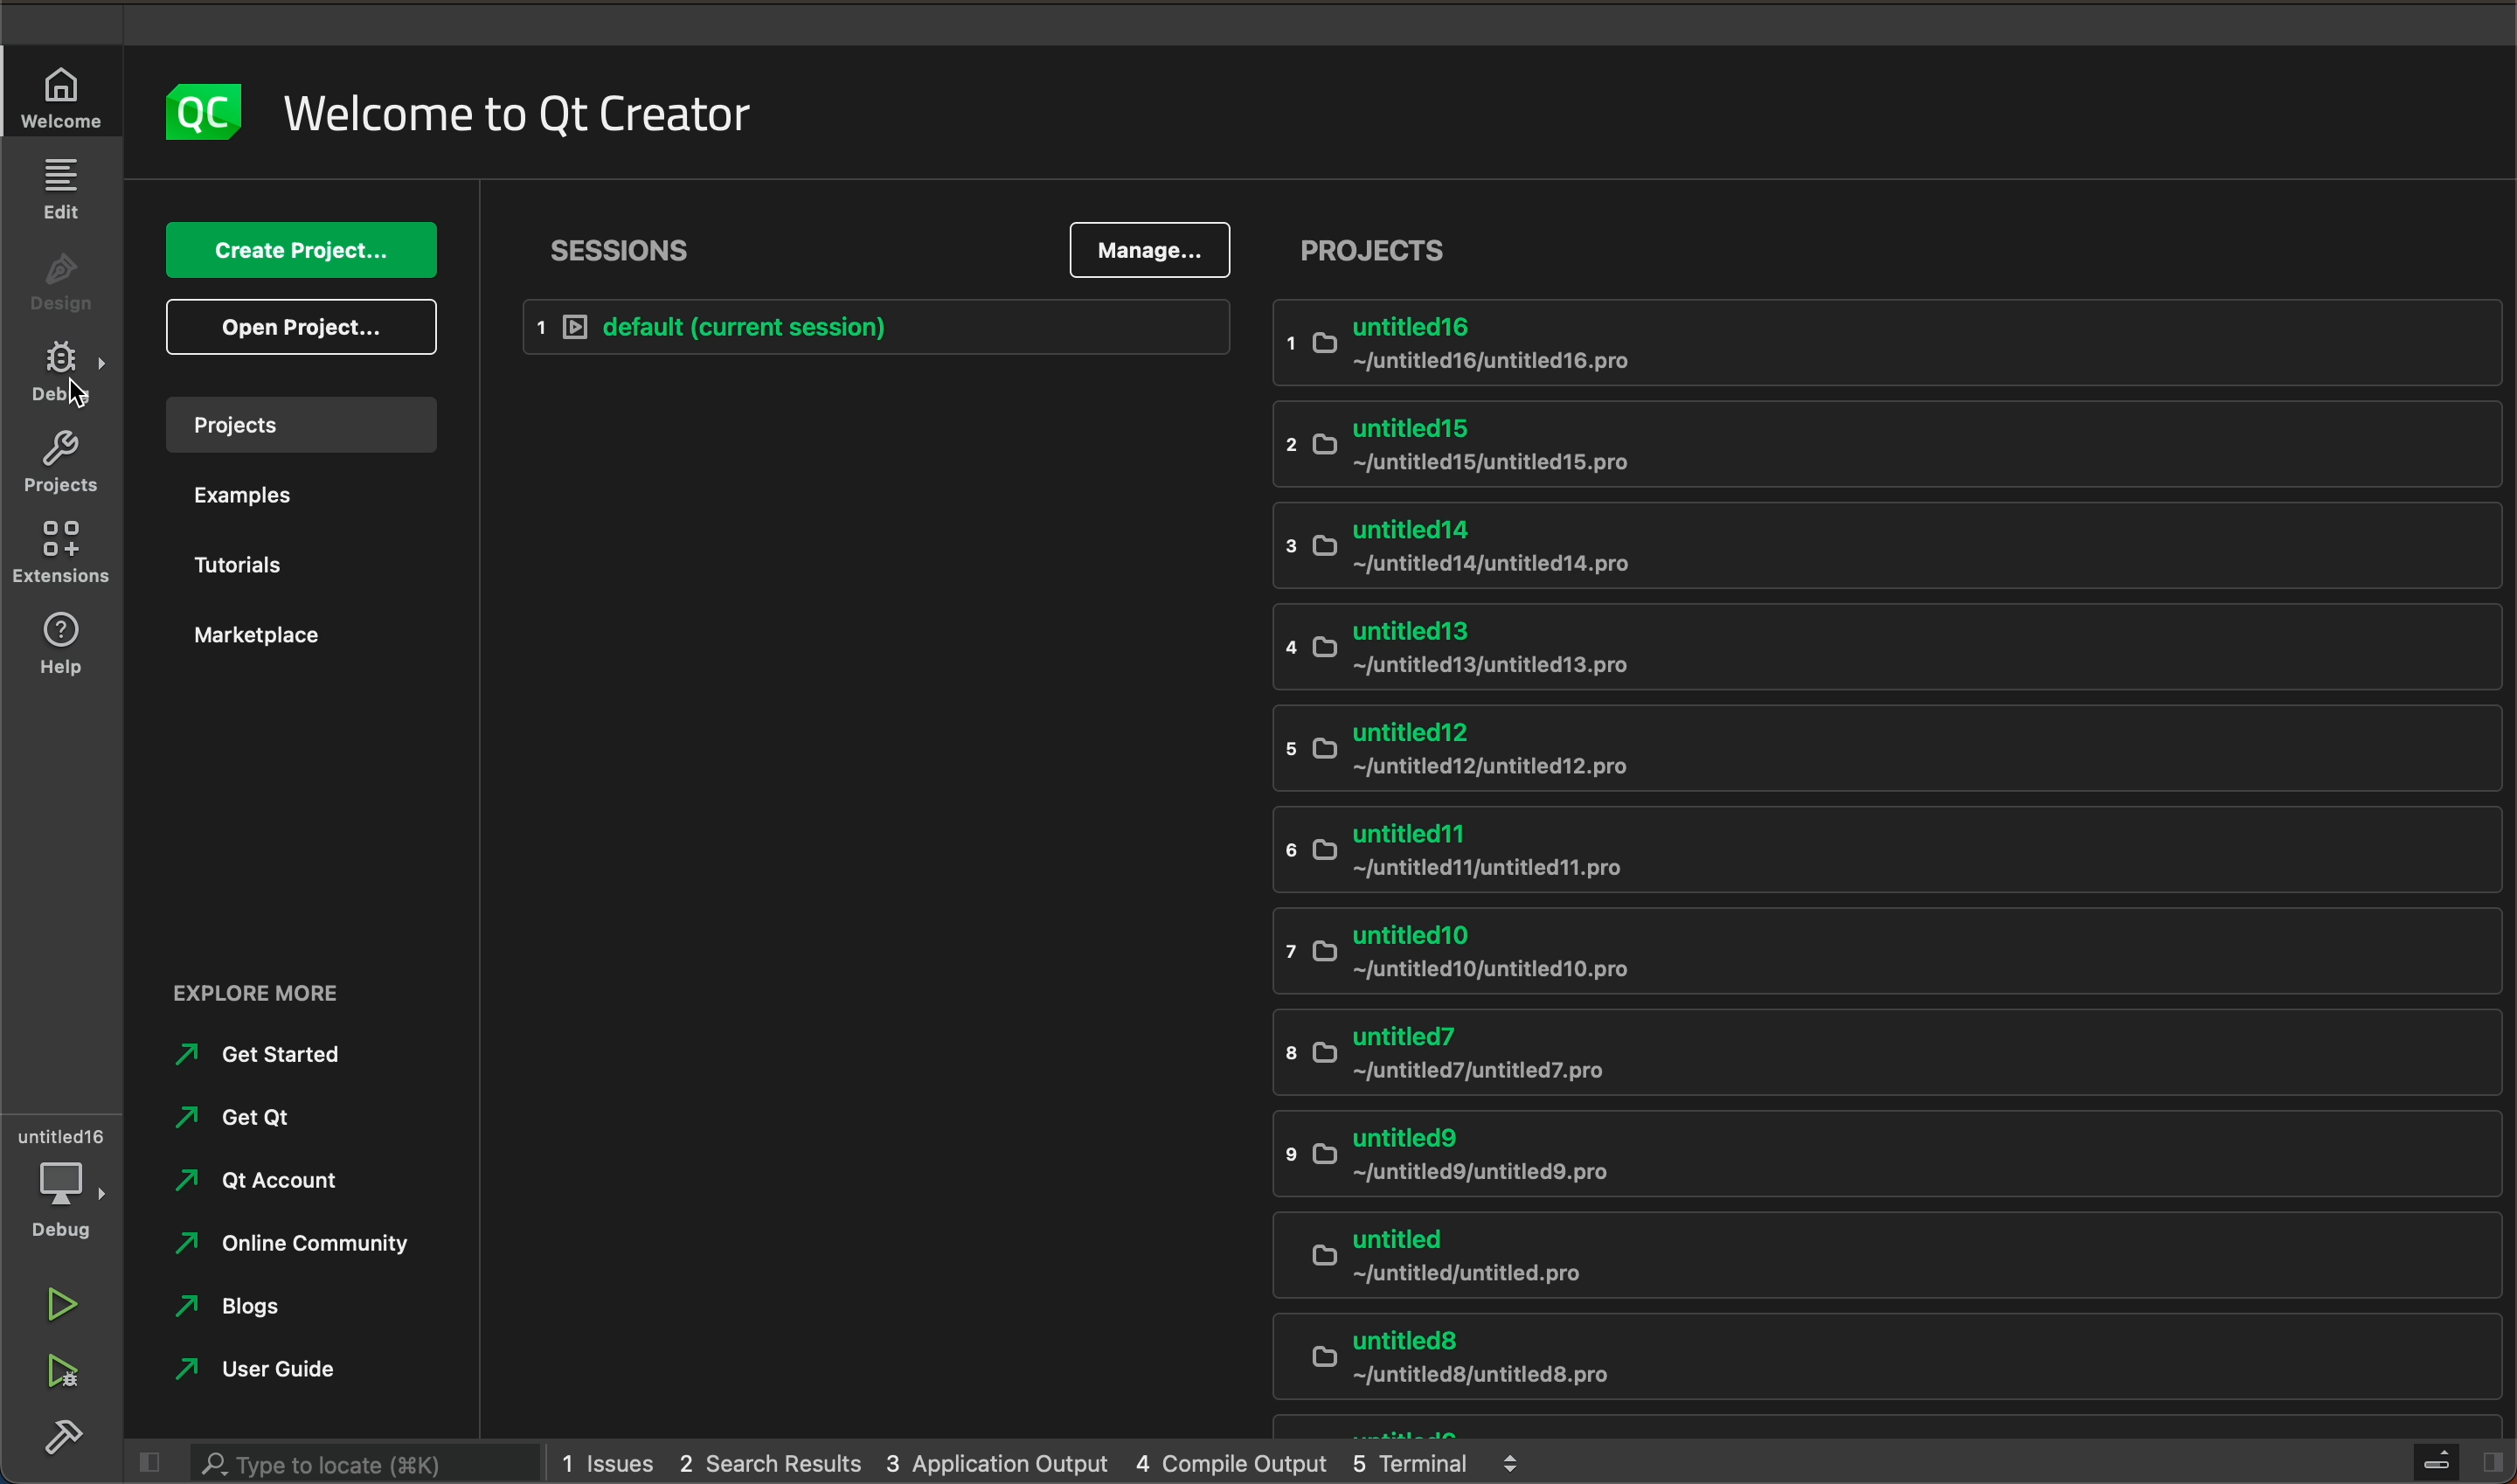 The width and height of the screenshot is (2517, 1484). What do you see at coordinates (292, 1124) in the screenshot?
I see `get qt` at bounding box center [292, 1124].